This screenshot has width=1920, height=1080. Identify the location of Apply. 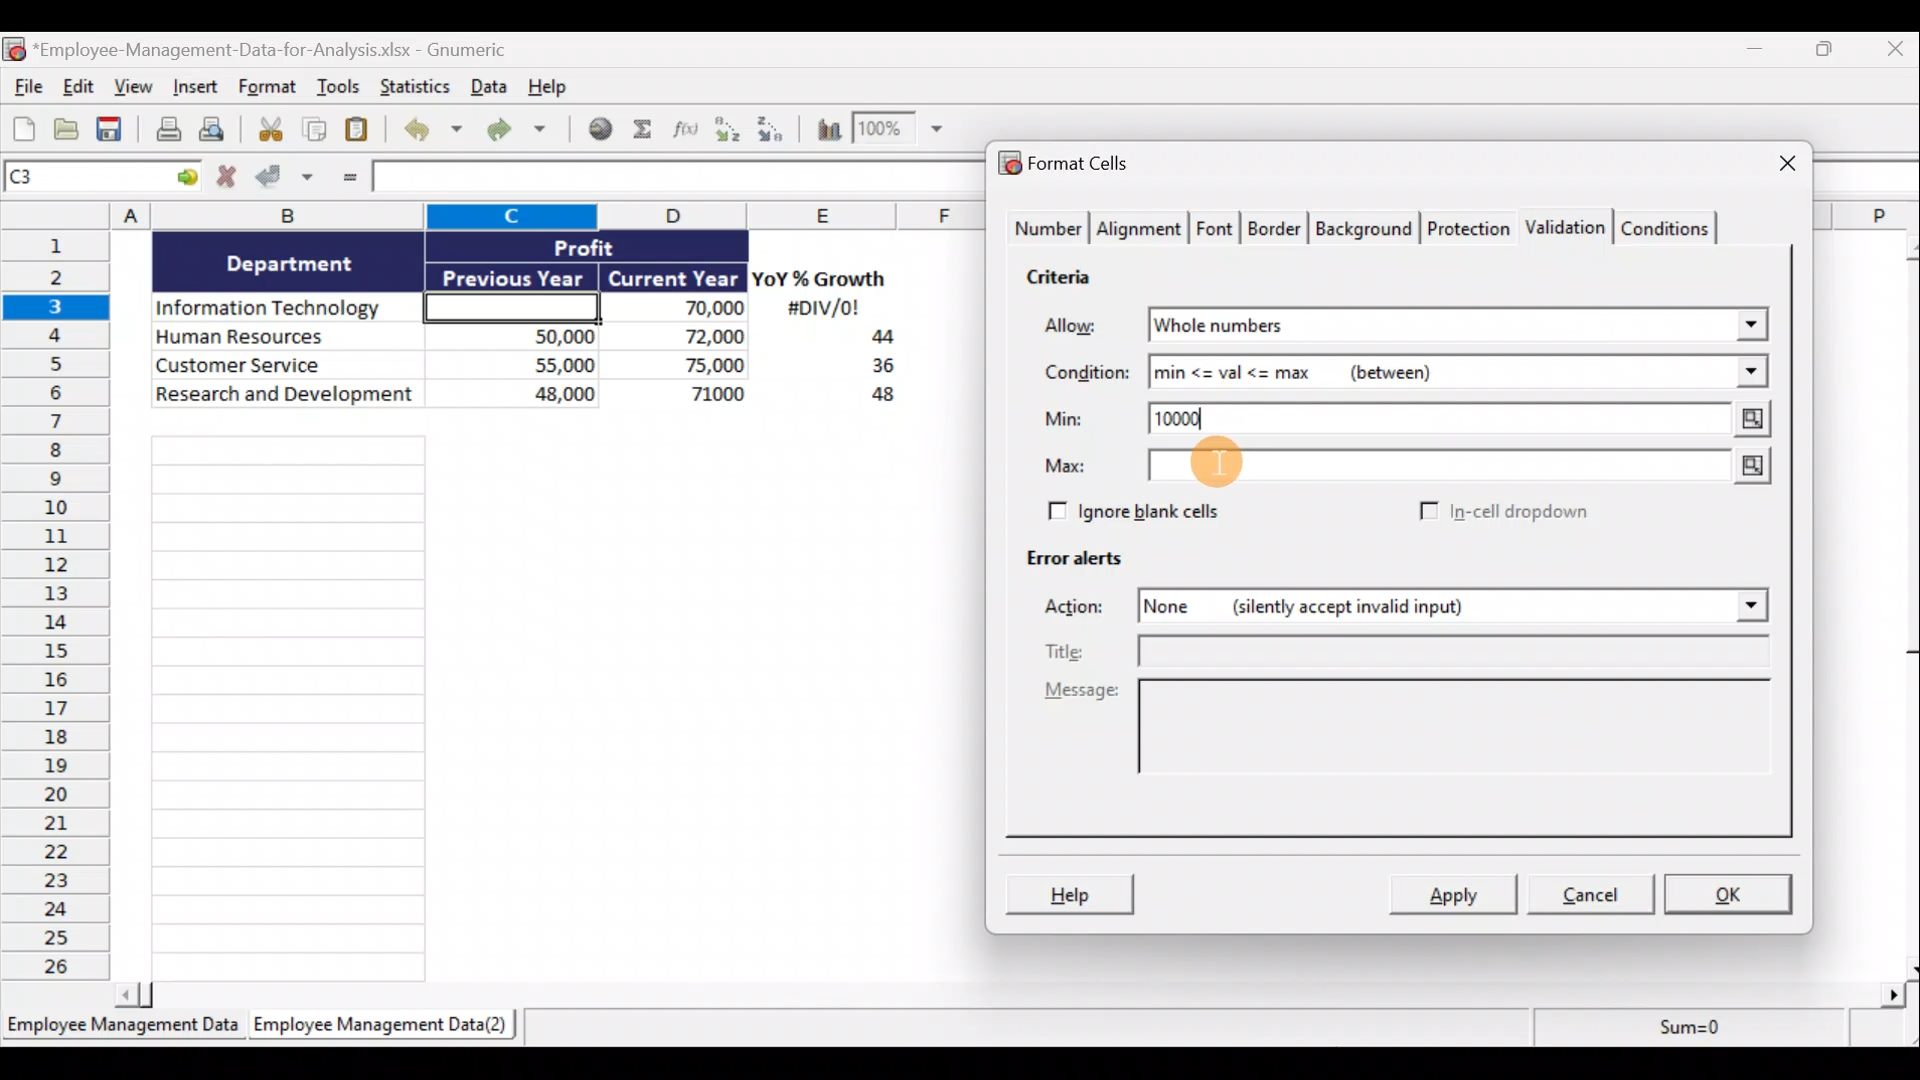
(1455, 896).